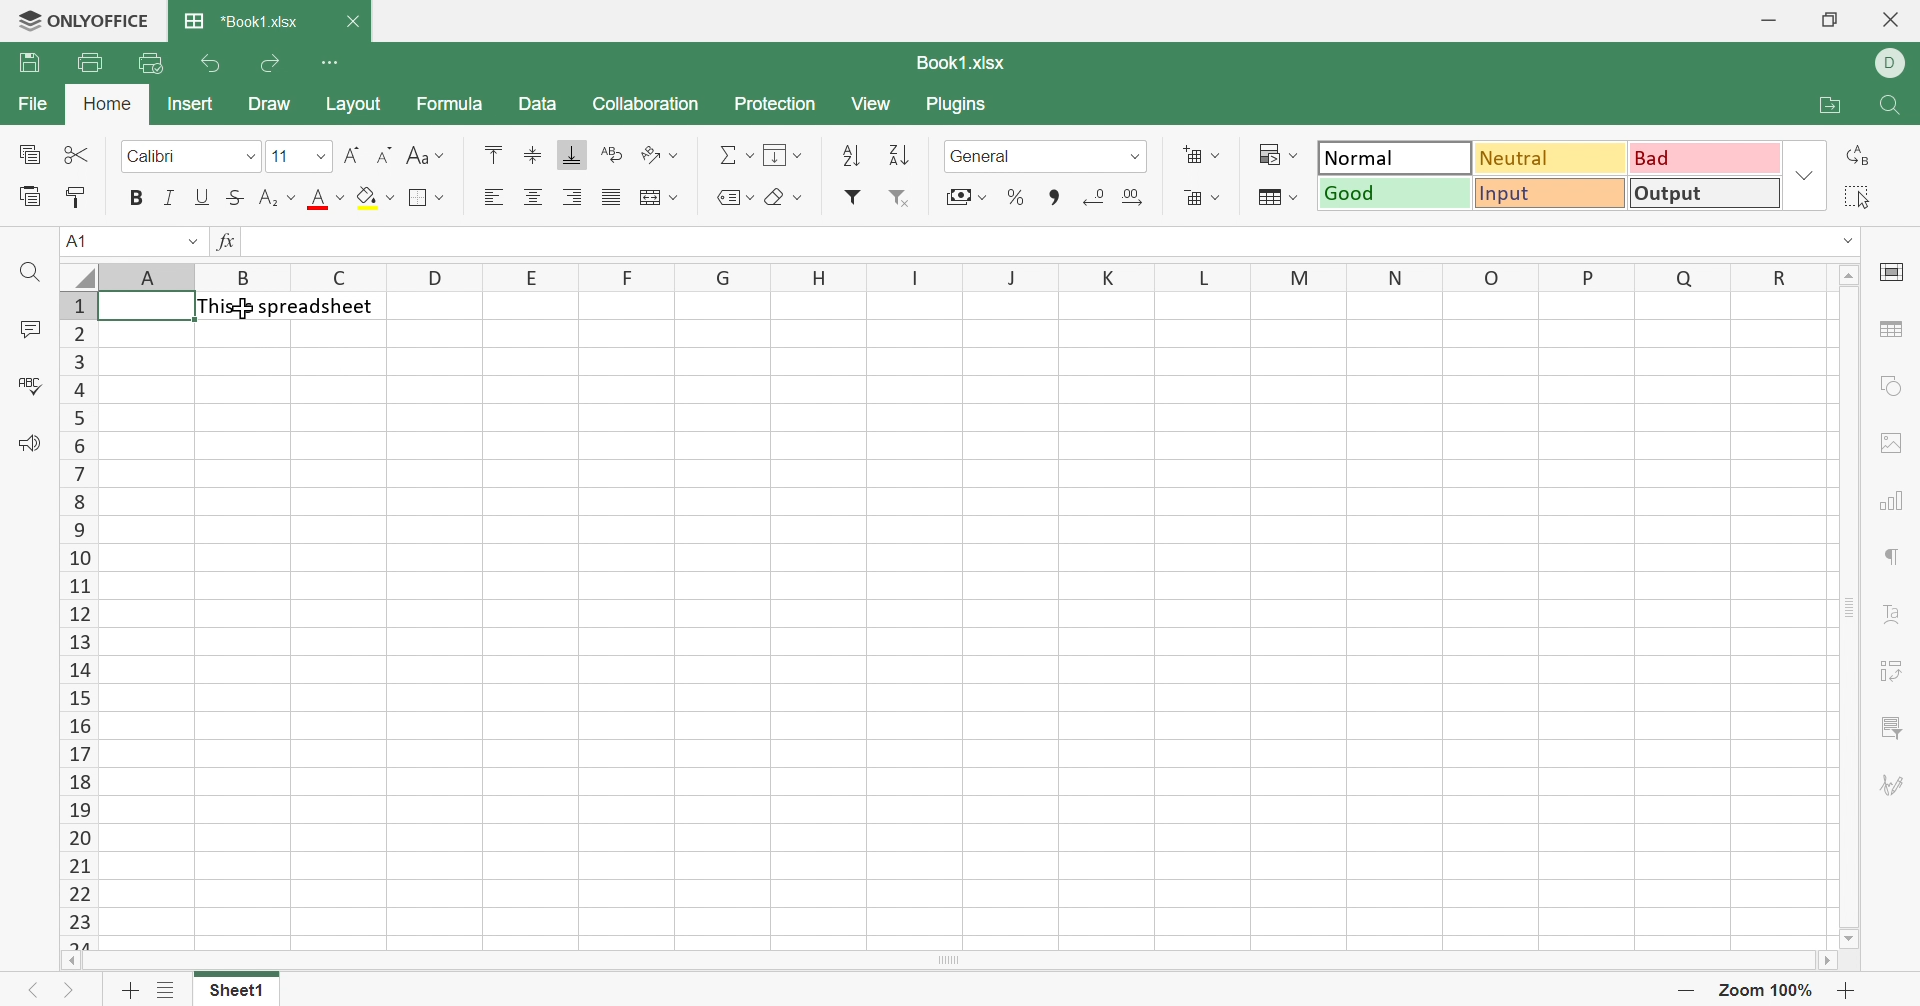  Describe the element at coordinates (874, 101) in the screenshot. I see `View` at that location.